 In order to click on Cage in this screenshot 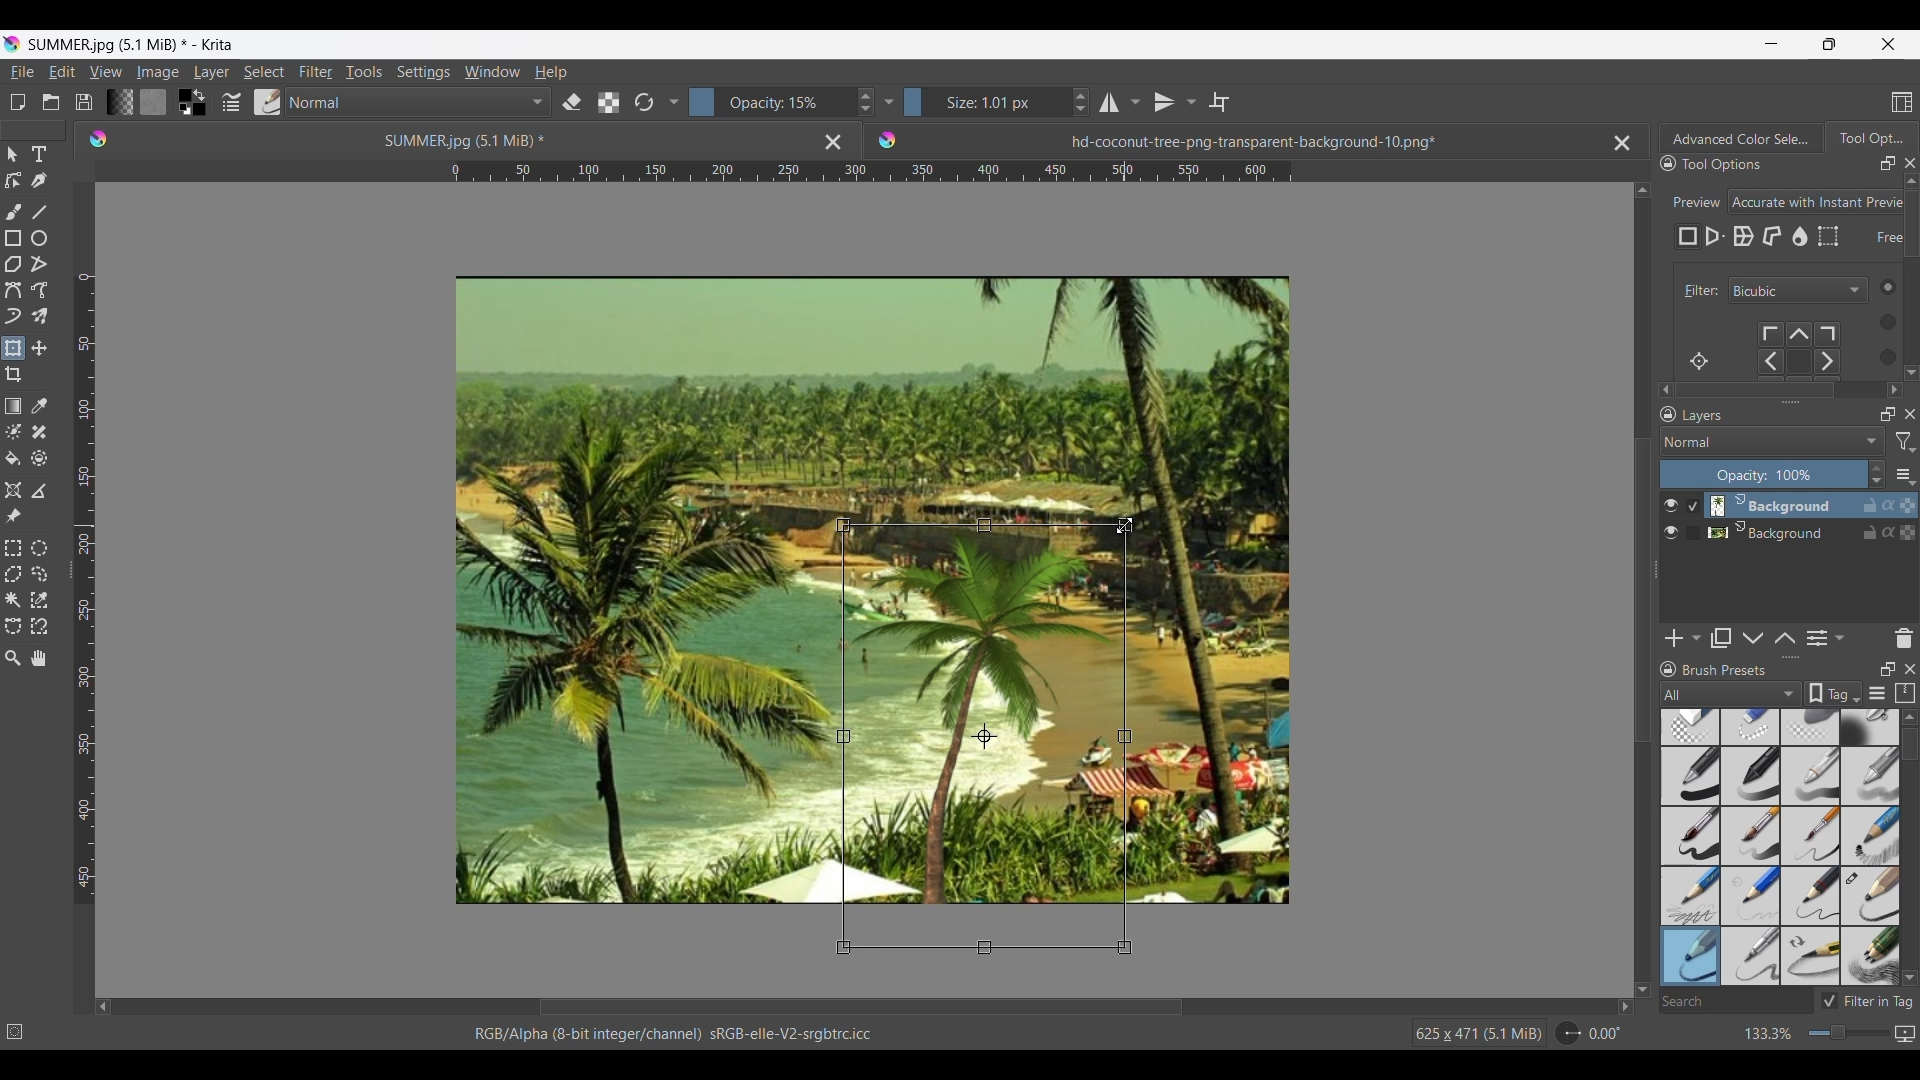, I will do `click(1773, 237)`.